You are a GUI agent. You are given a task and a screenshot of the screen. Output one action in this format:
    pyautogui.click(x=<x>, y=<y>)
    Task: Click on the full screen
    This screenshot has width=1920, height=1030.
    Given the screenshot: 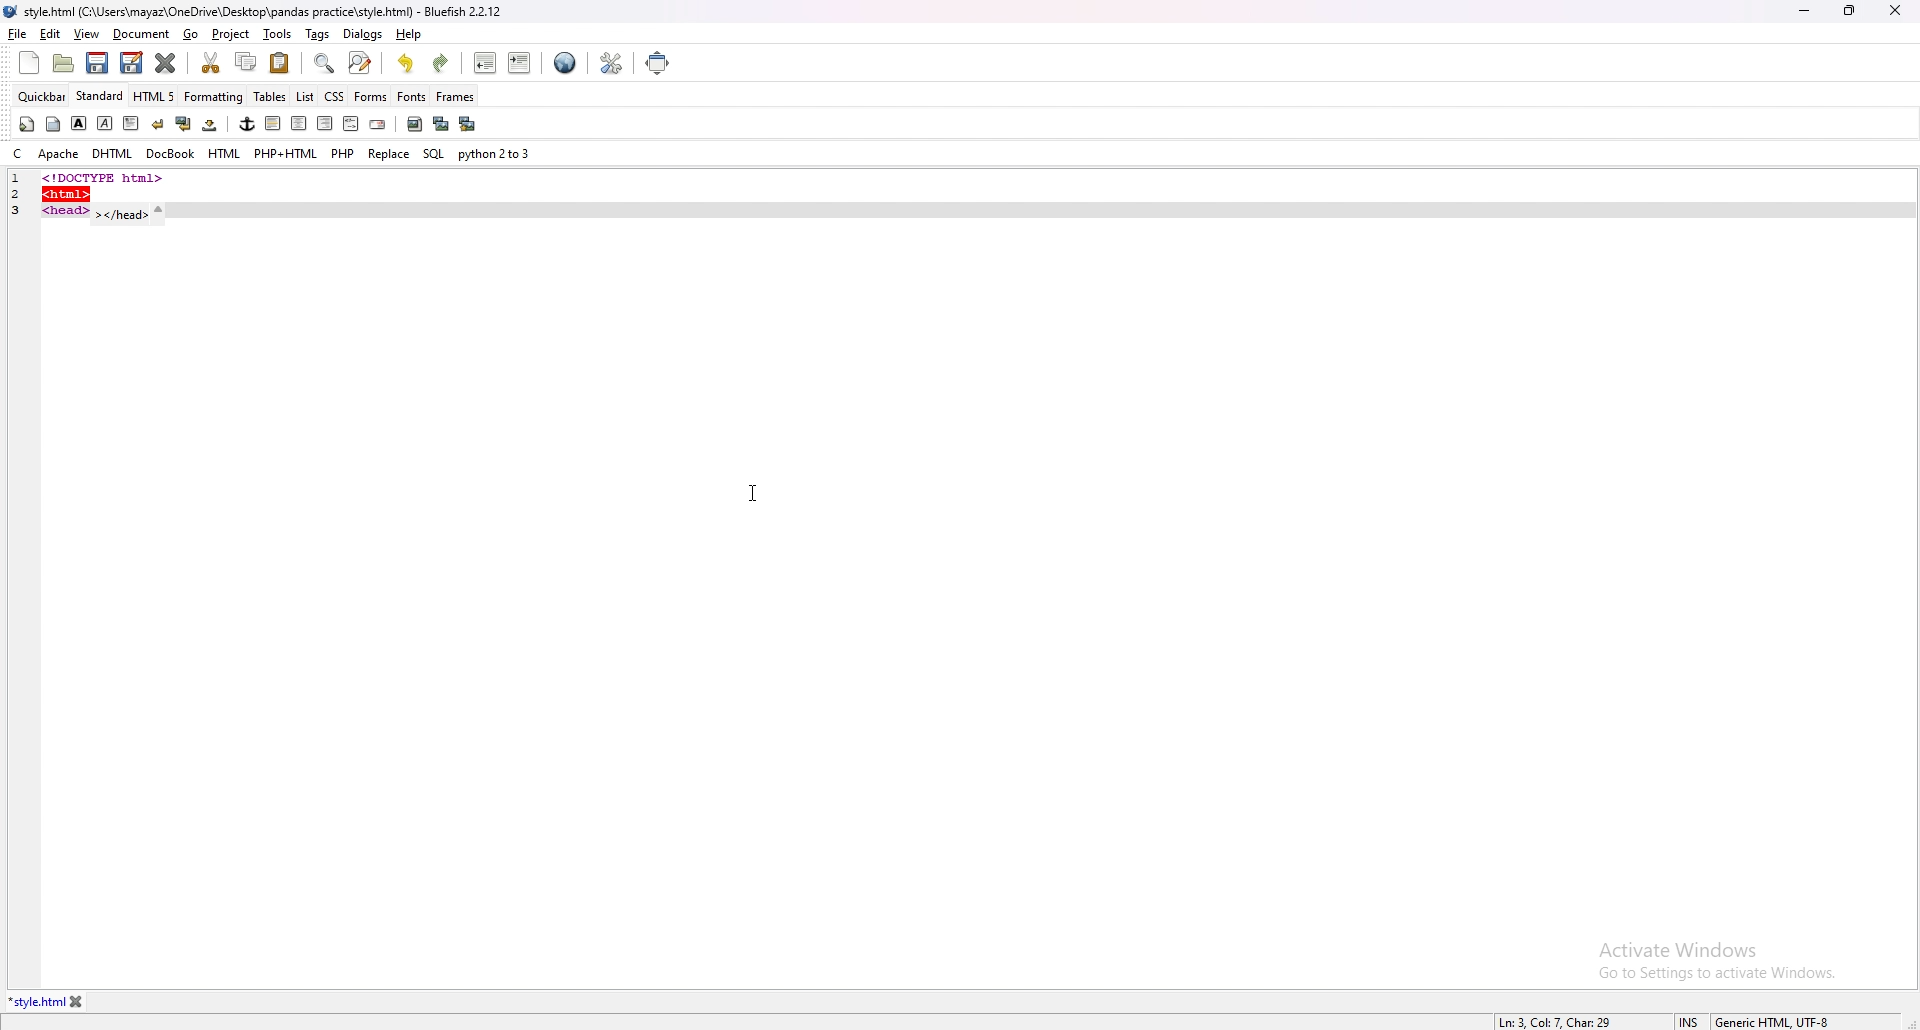 What is the action you would take?
    pyautogui.click(x=660, y=62)
    